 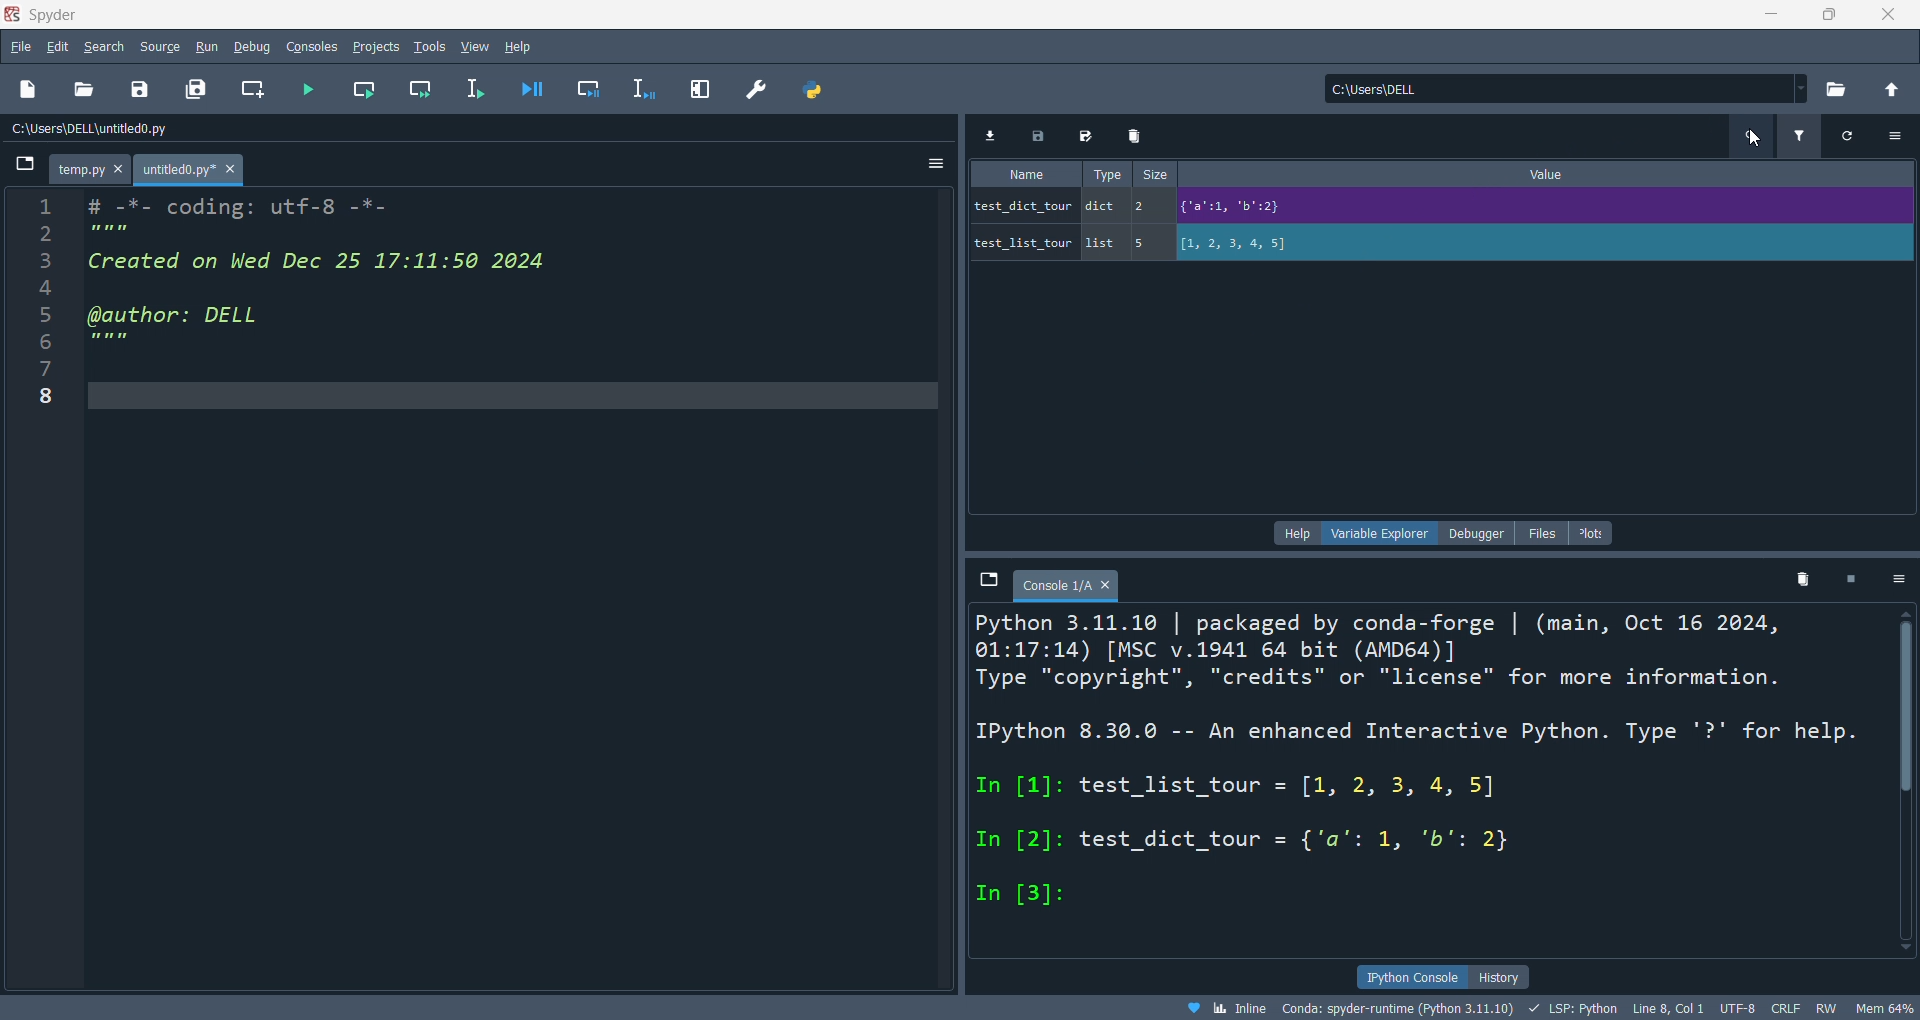 What do you see at coordinates (82, 90) in the screenshot?
I see `open folder` at bounding box center [82, 90].